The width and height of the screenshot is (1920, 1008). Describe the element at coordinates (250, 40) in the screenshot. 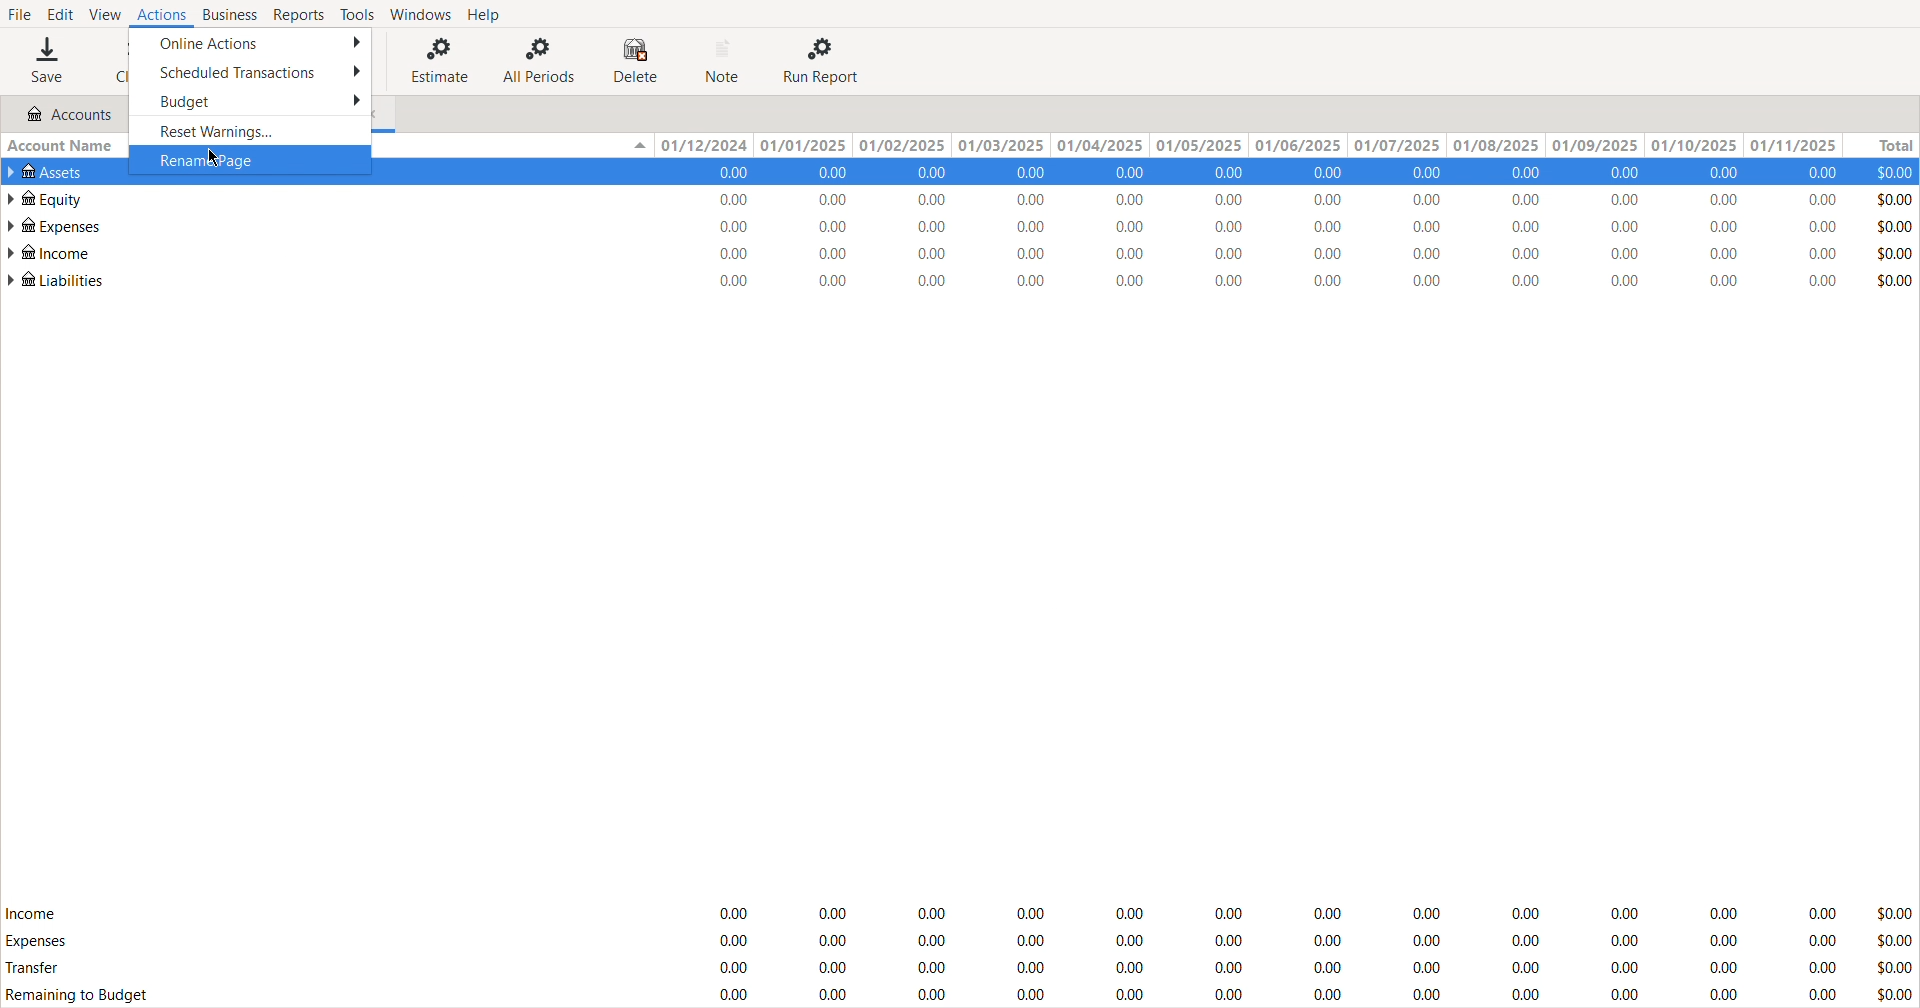

I see `Online actions` at that location.